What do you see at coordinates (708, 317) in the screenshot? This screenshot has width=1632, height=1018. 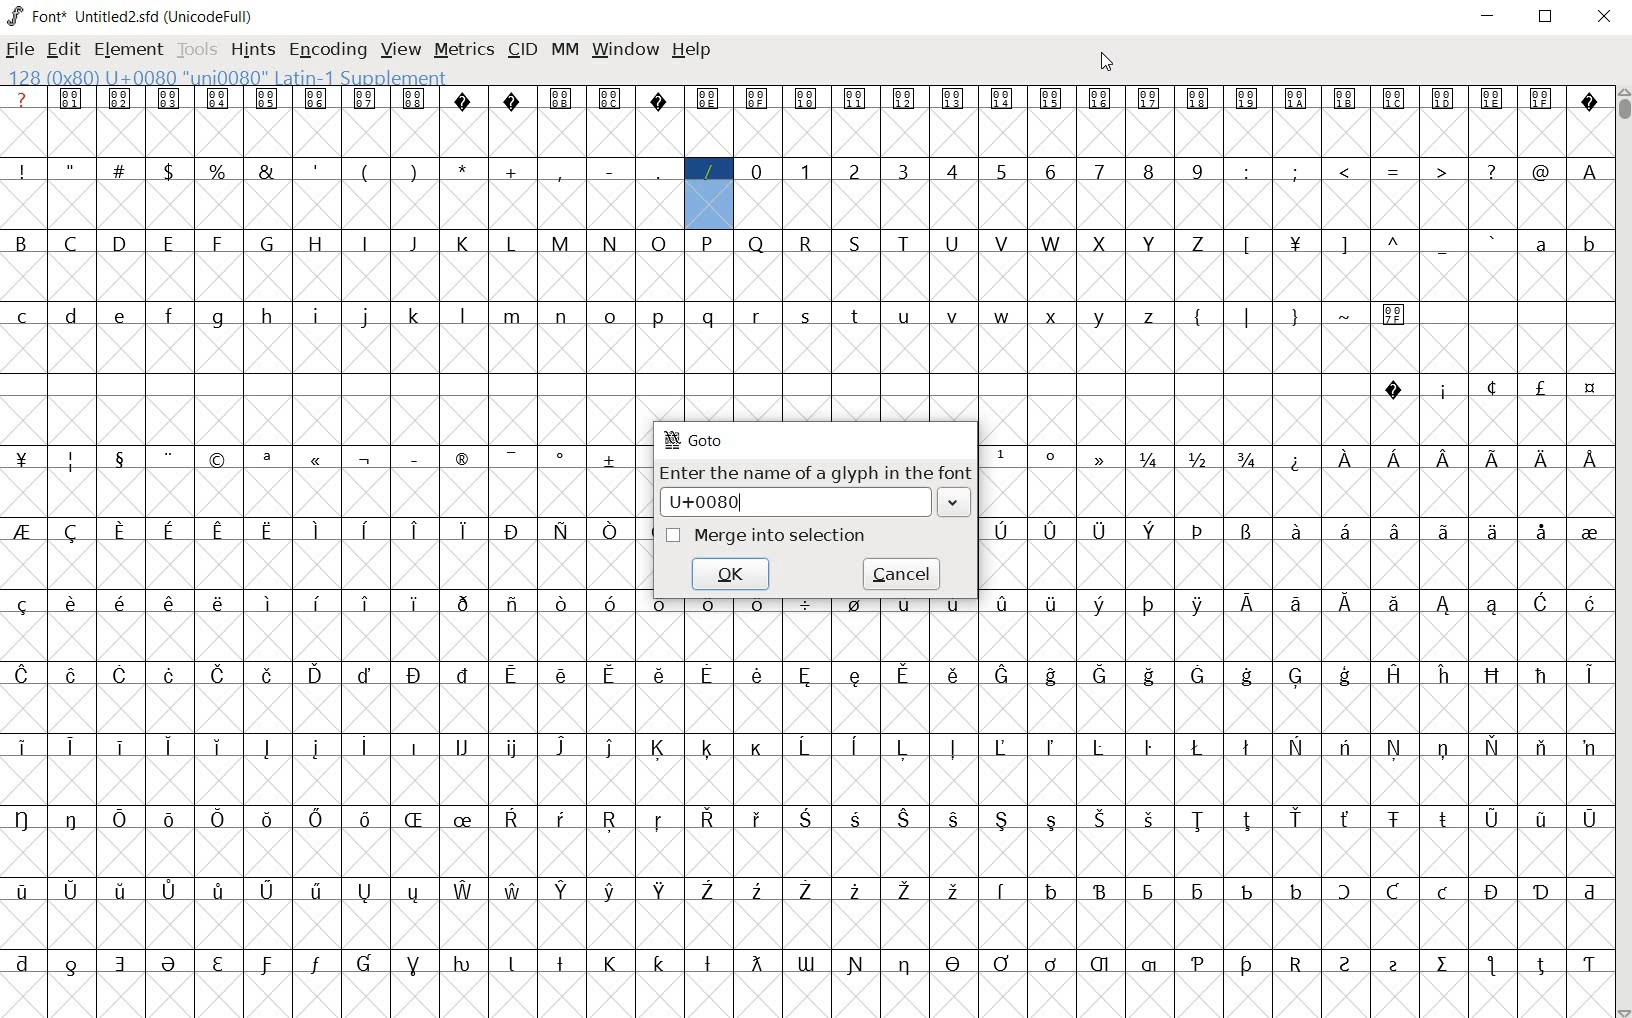 I see `glyph` at bounding box center [708, 317].